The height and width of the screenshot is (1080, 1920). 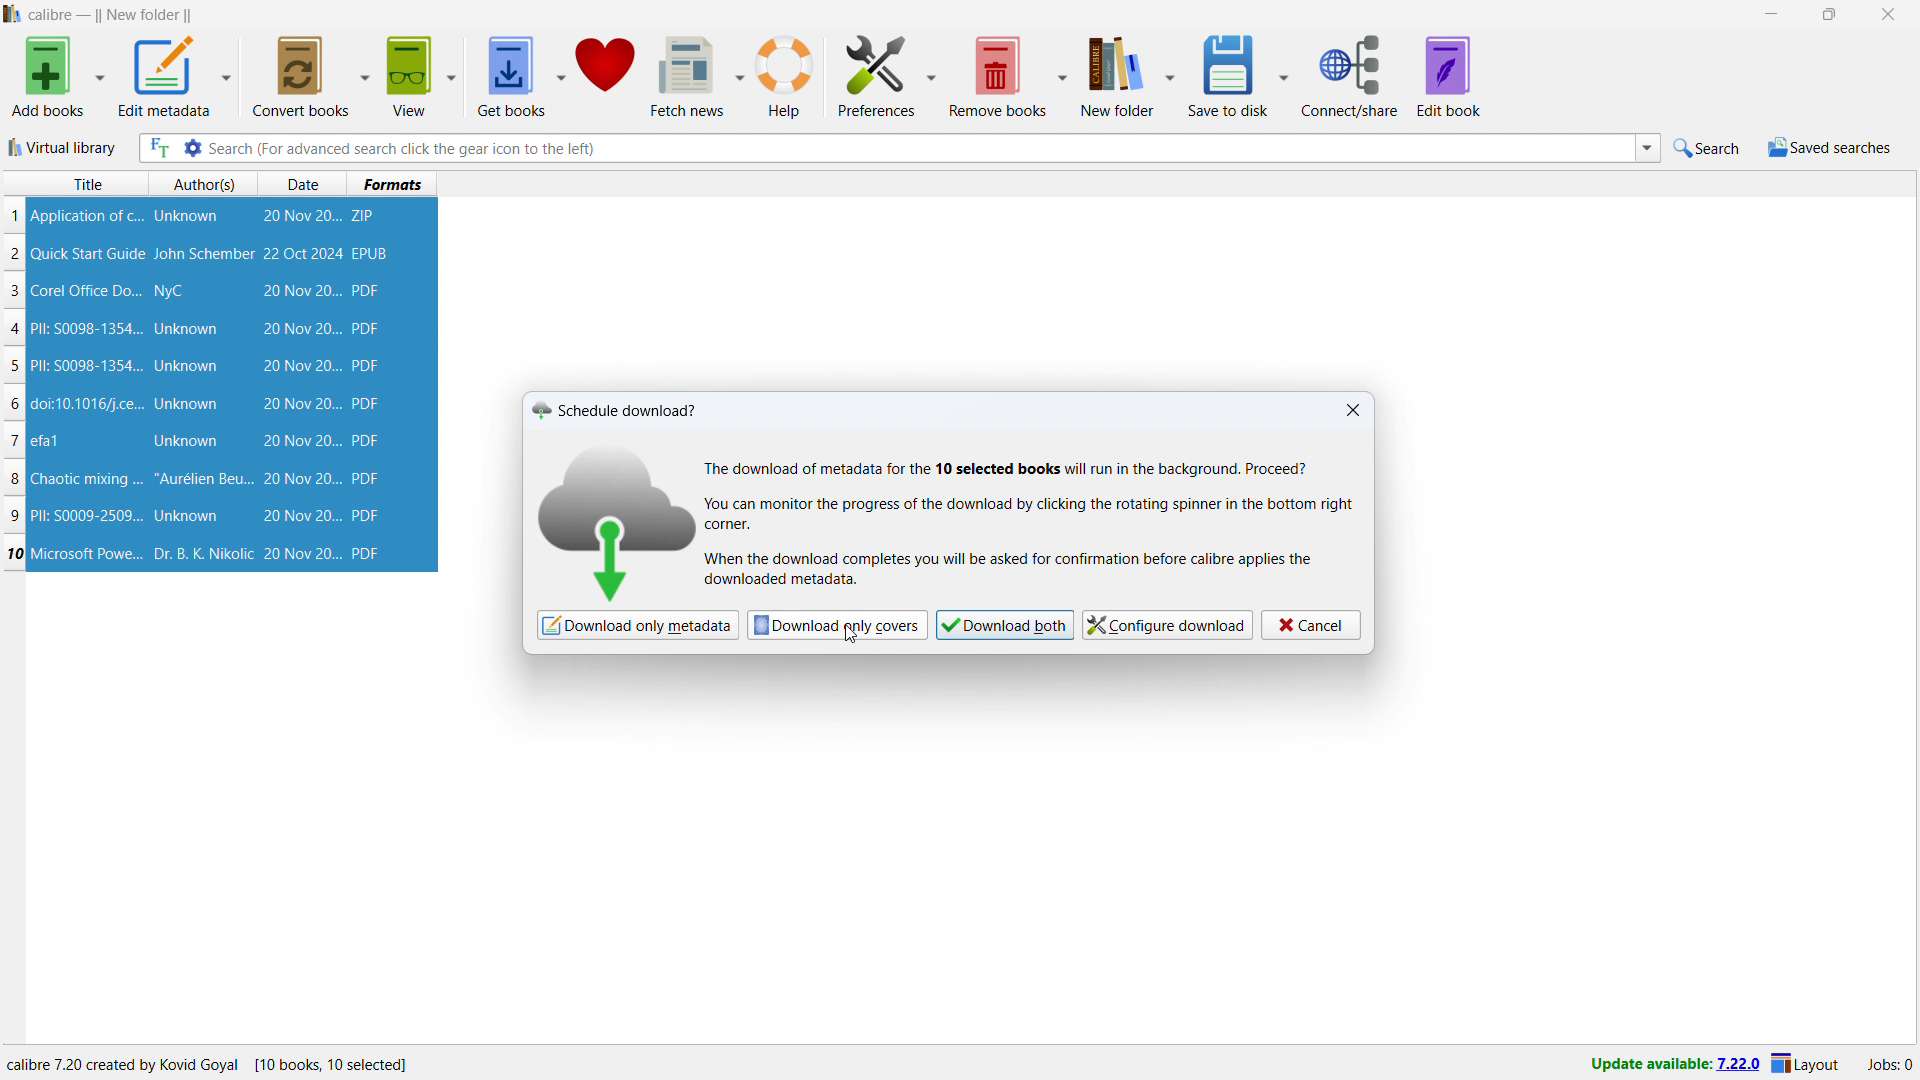 I want to click on John Schember, so click(x=204, y=255).